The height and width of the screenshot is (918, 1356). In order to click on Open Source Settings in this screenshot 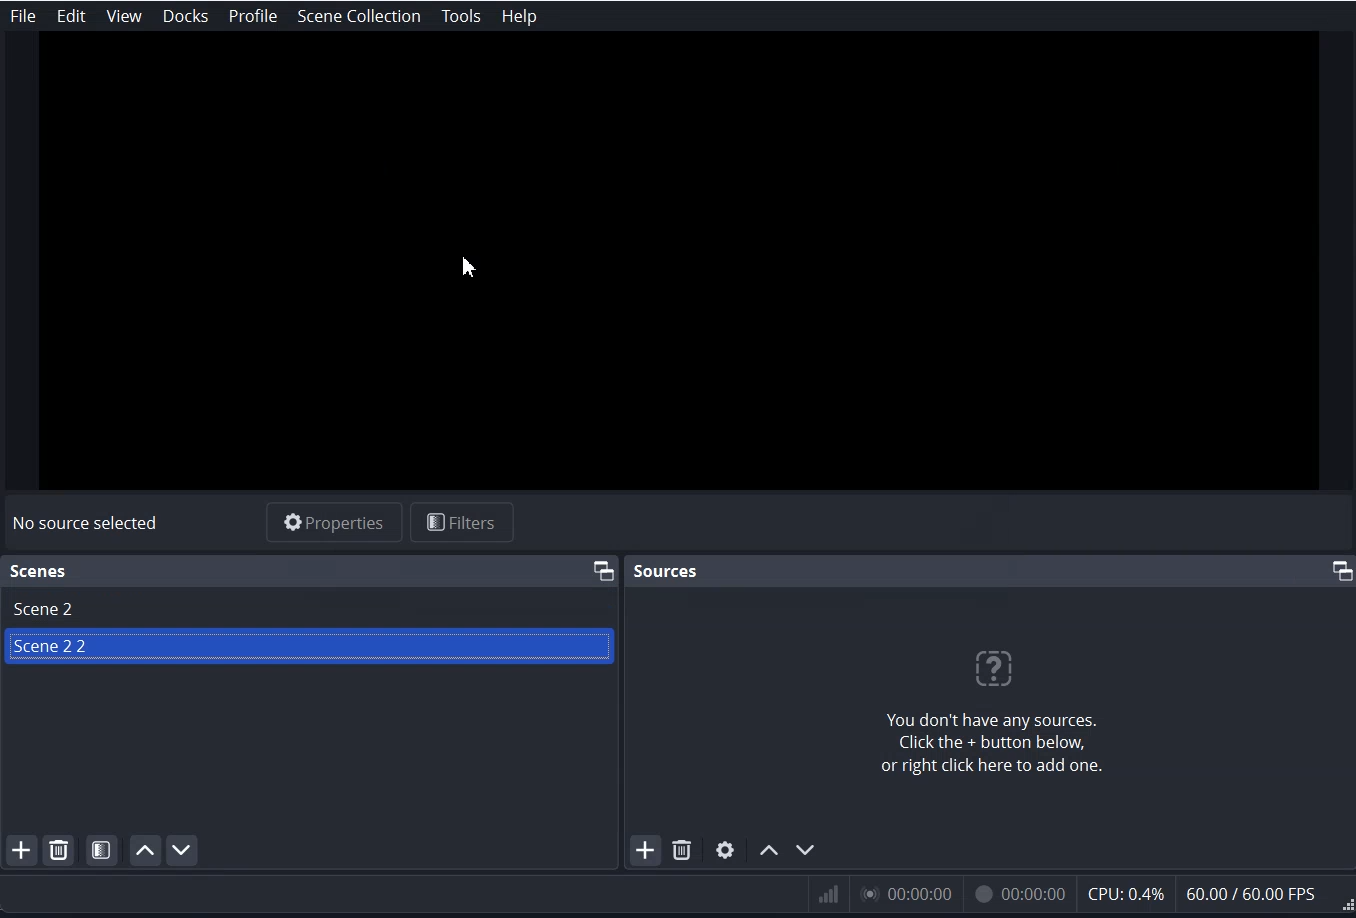, I will do `click(725, 849)`.